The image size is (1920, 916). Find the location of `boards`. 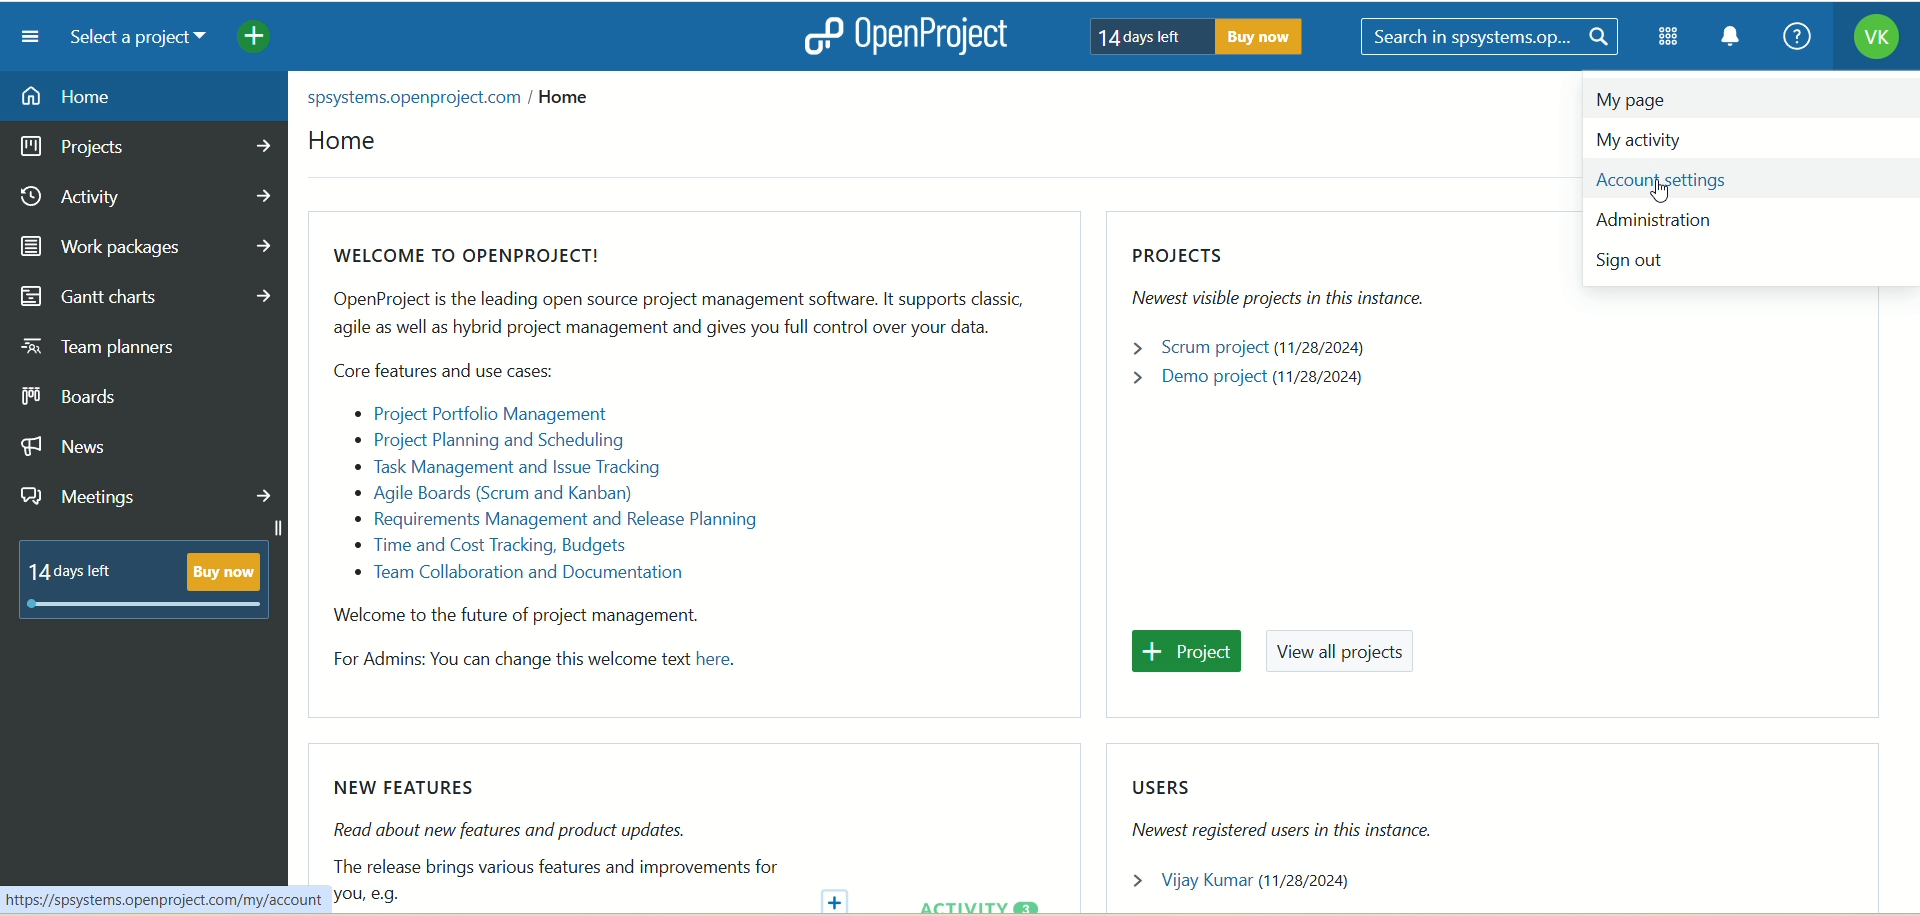

boards is located at coordinates (82, 396).